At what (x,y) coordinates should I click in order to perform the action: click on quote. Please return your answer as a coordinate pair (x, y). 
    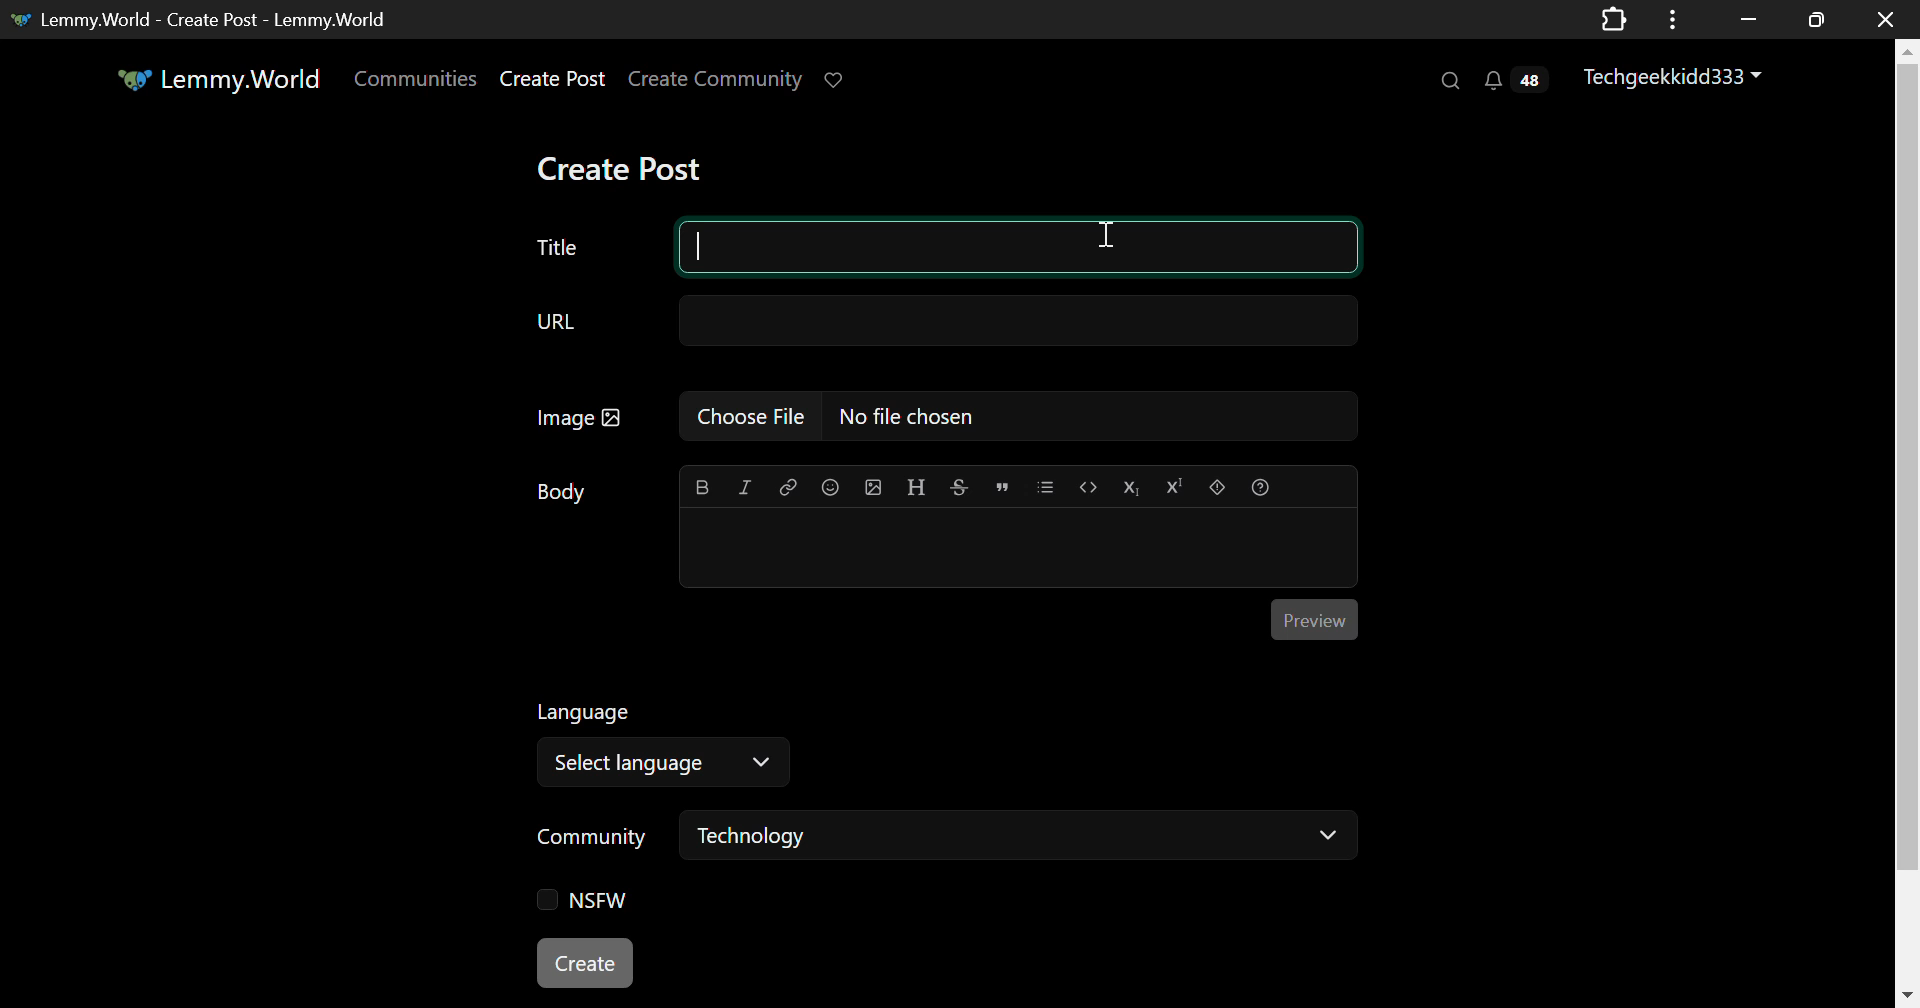
    Looking at the image, I should click on (1002, 486).